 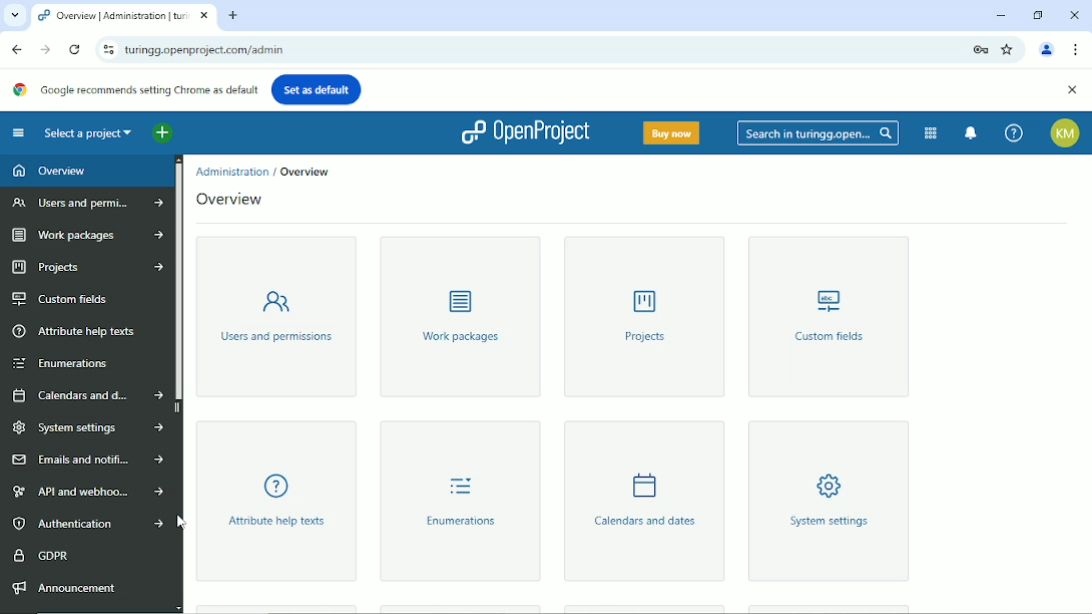 What do you see at coordinates (113, 18) in the screenshot?
I see `current tab: turingg.openproject.com` at bounding box center [113, 18].